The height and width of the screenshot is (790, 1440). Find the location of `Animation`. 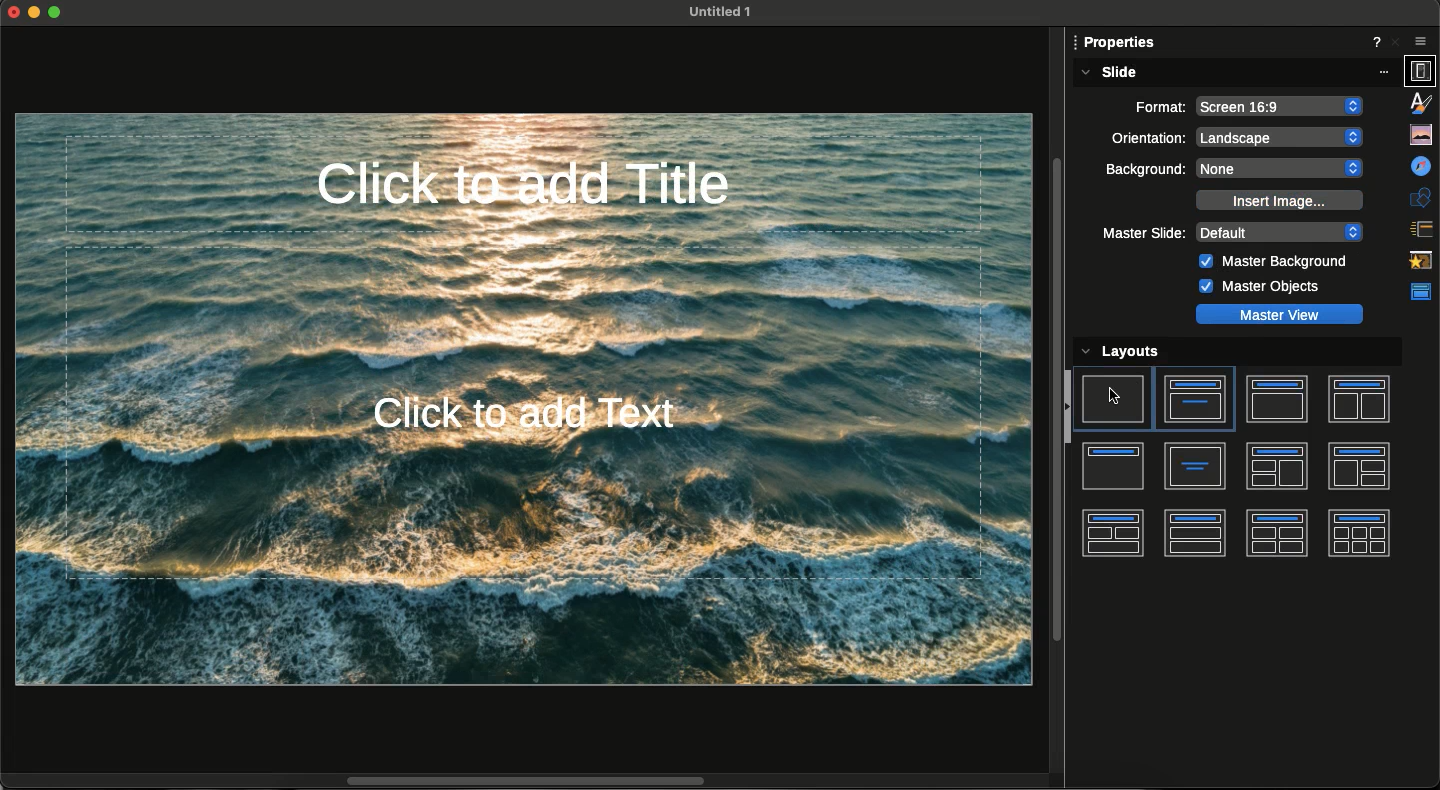

Animation is located at coordinates (1421, 261).